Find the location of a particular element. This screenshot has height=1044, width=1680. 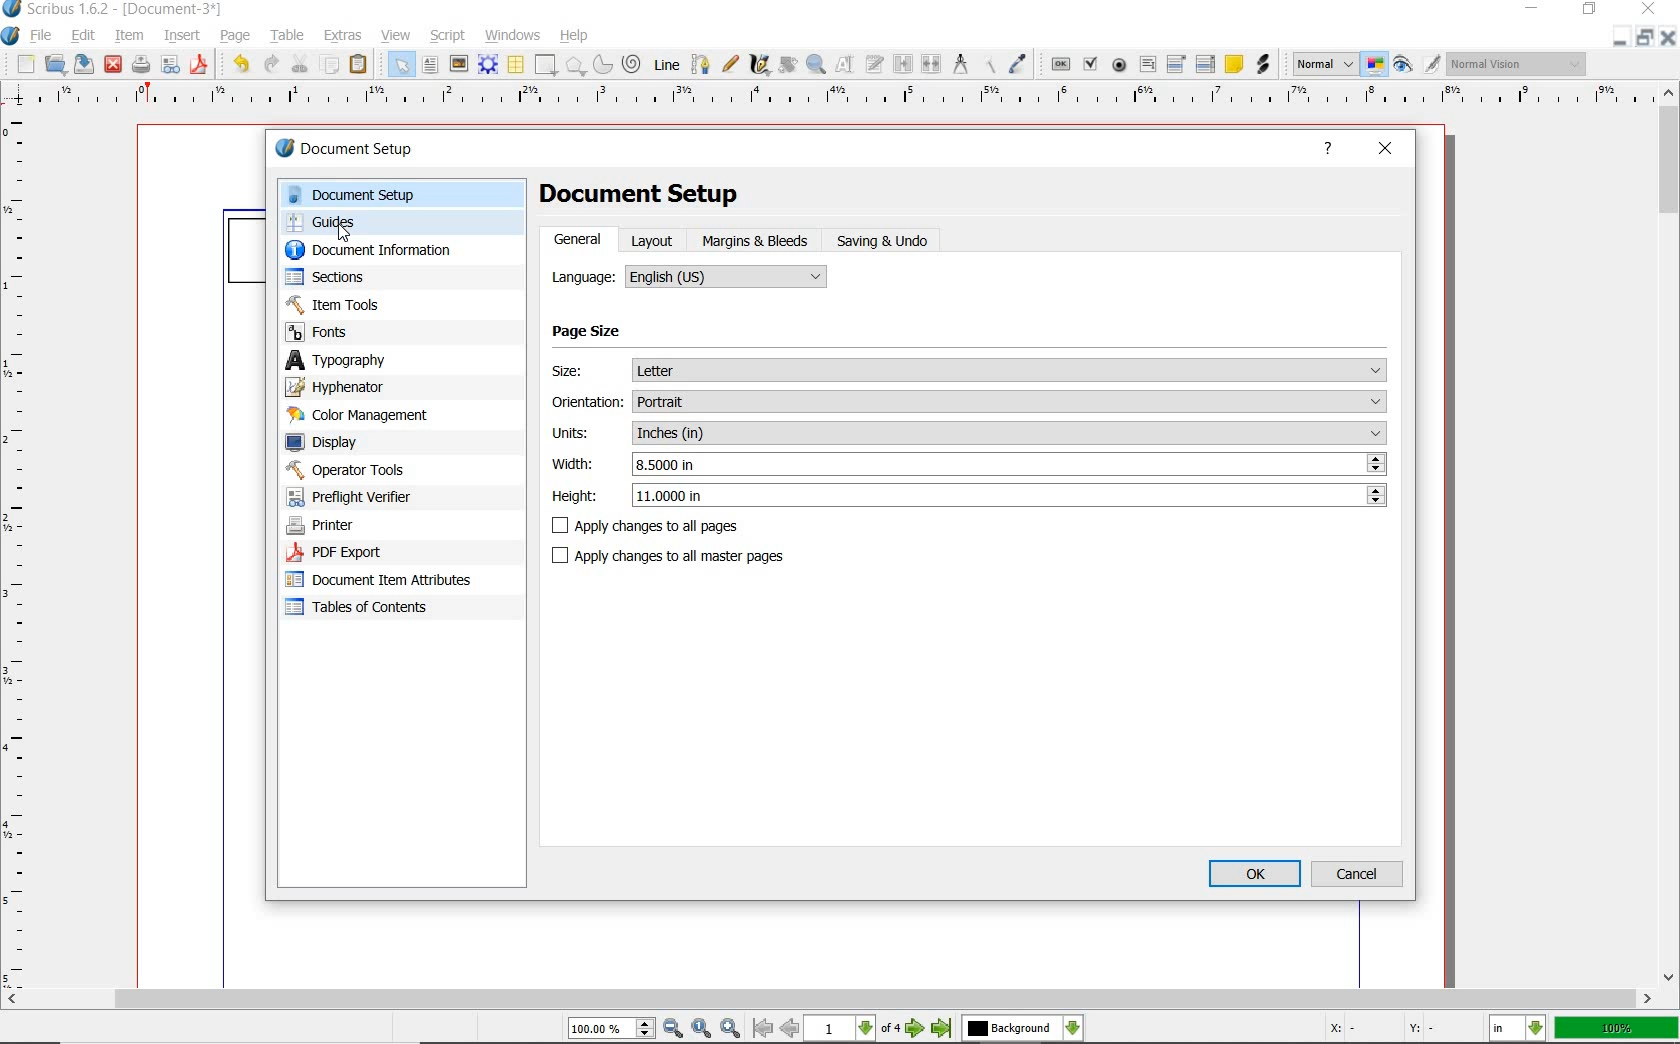

general is located at coordinates (582, 239).